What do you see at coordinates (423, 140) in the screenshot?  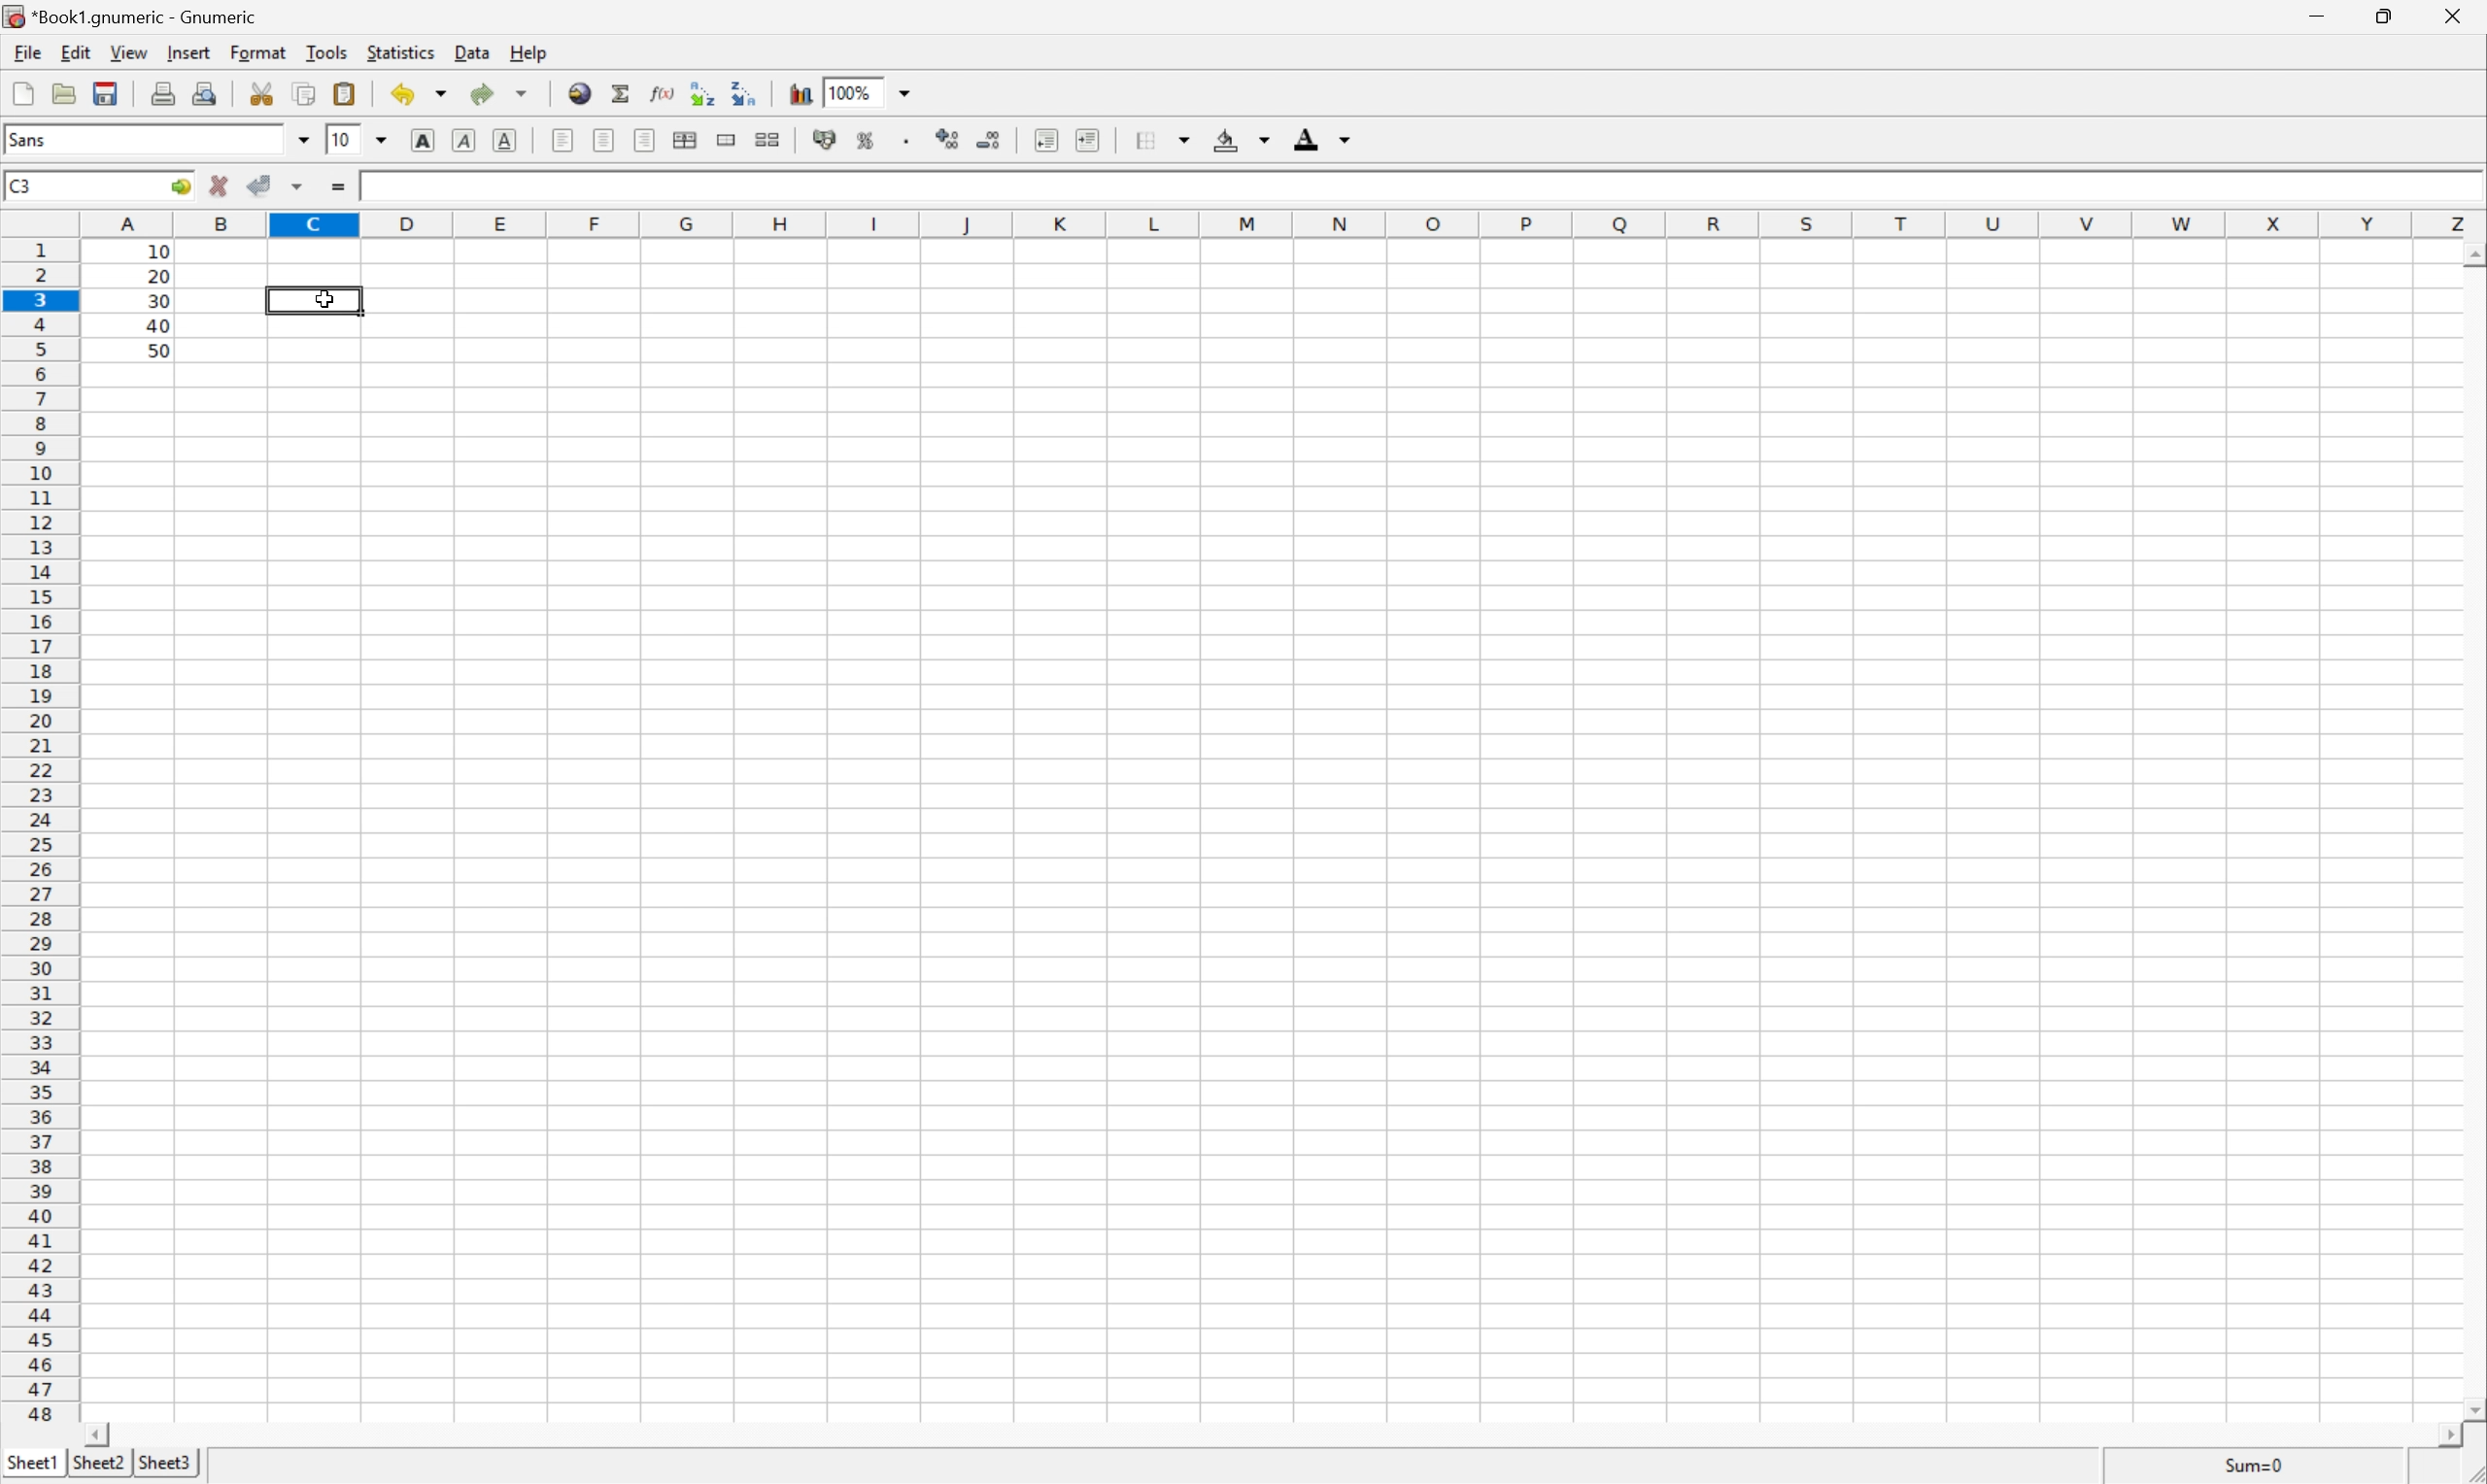 I see `bold` at bounding box center [423, 140].